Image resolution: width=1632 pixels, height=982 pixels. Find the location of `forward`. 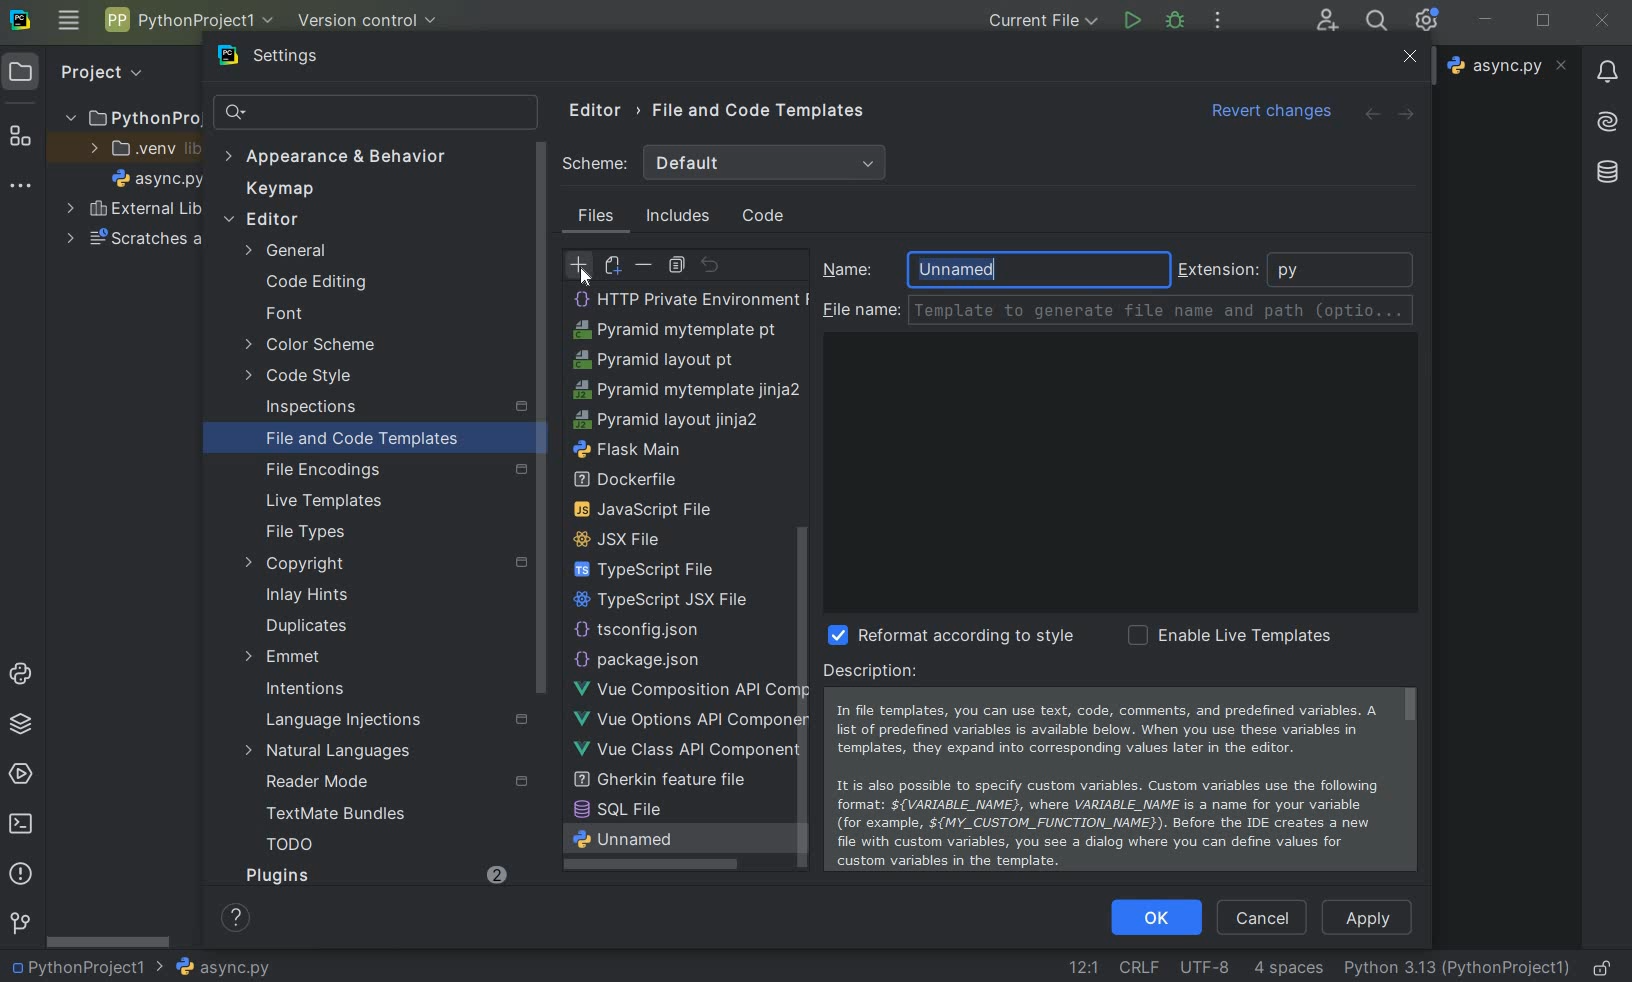

forward is located at coordinates (1406, 116).